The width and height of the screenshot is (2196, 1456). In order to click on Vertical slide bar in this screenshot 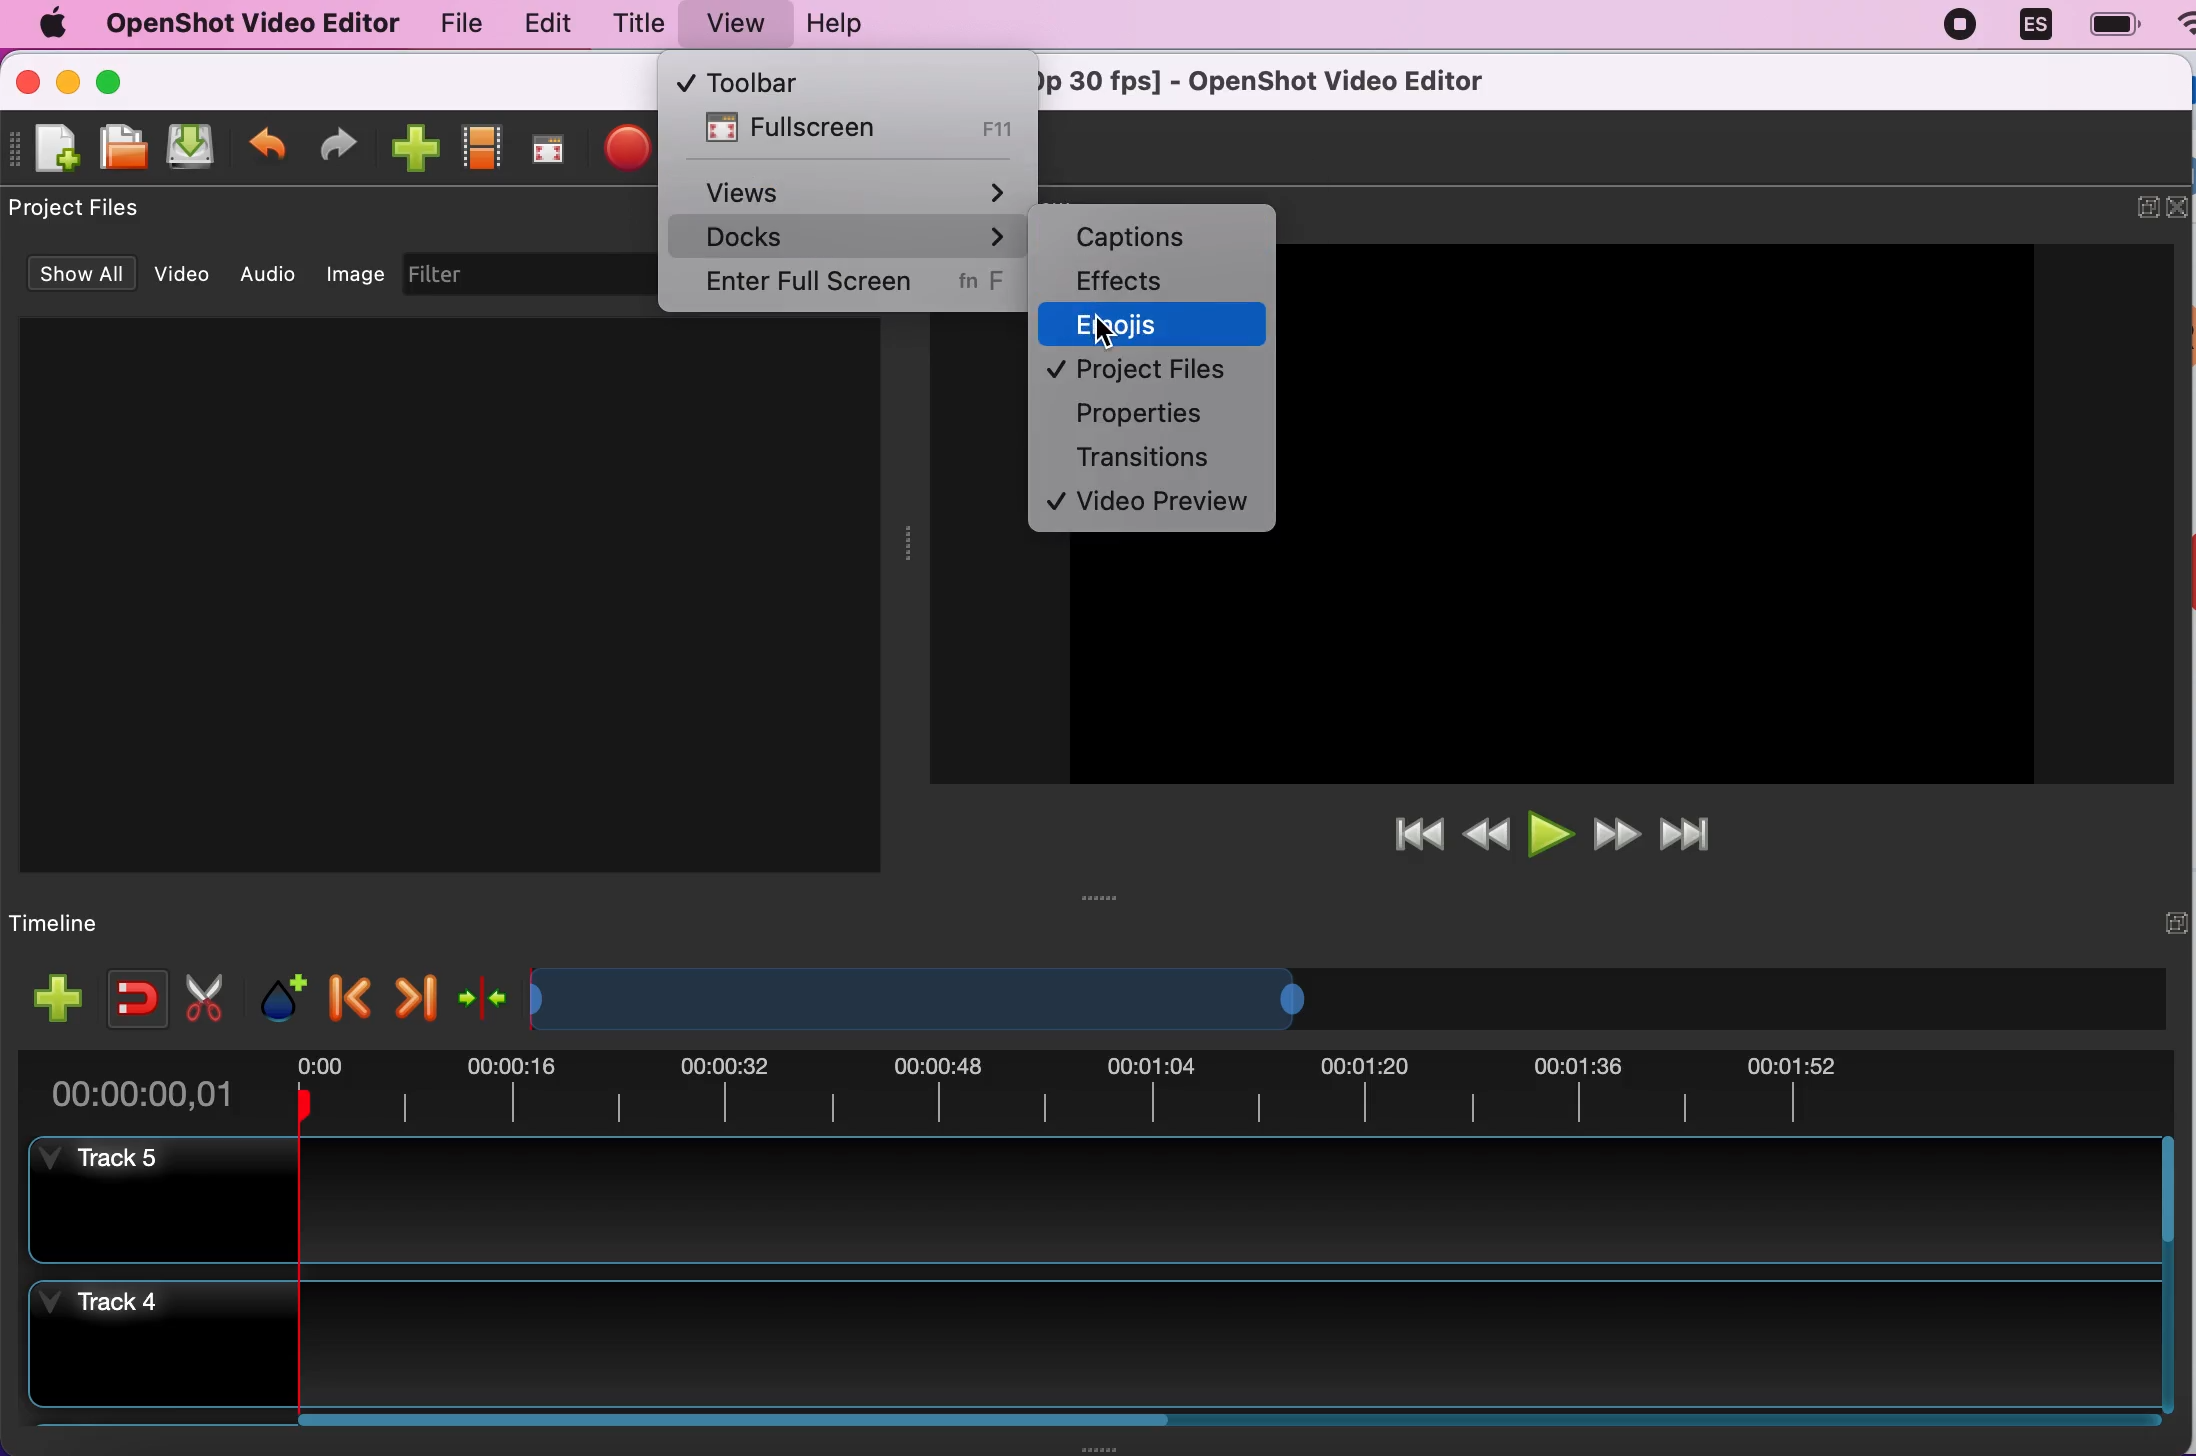, I will do `click(2167, 1274)`.